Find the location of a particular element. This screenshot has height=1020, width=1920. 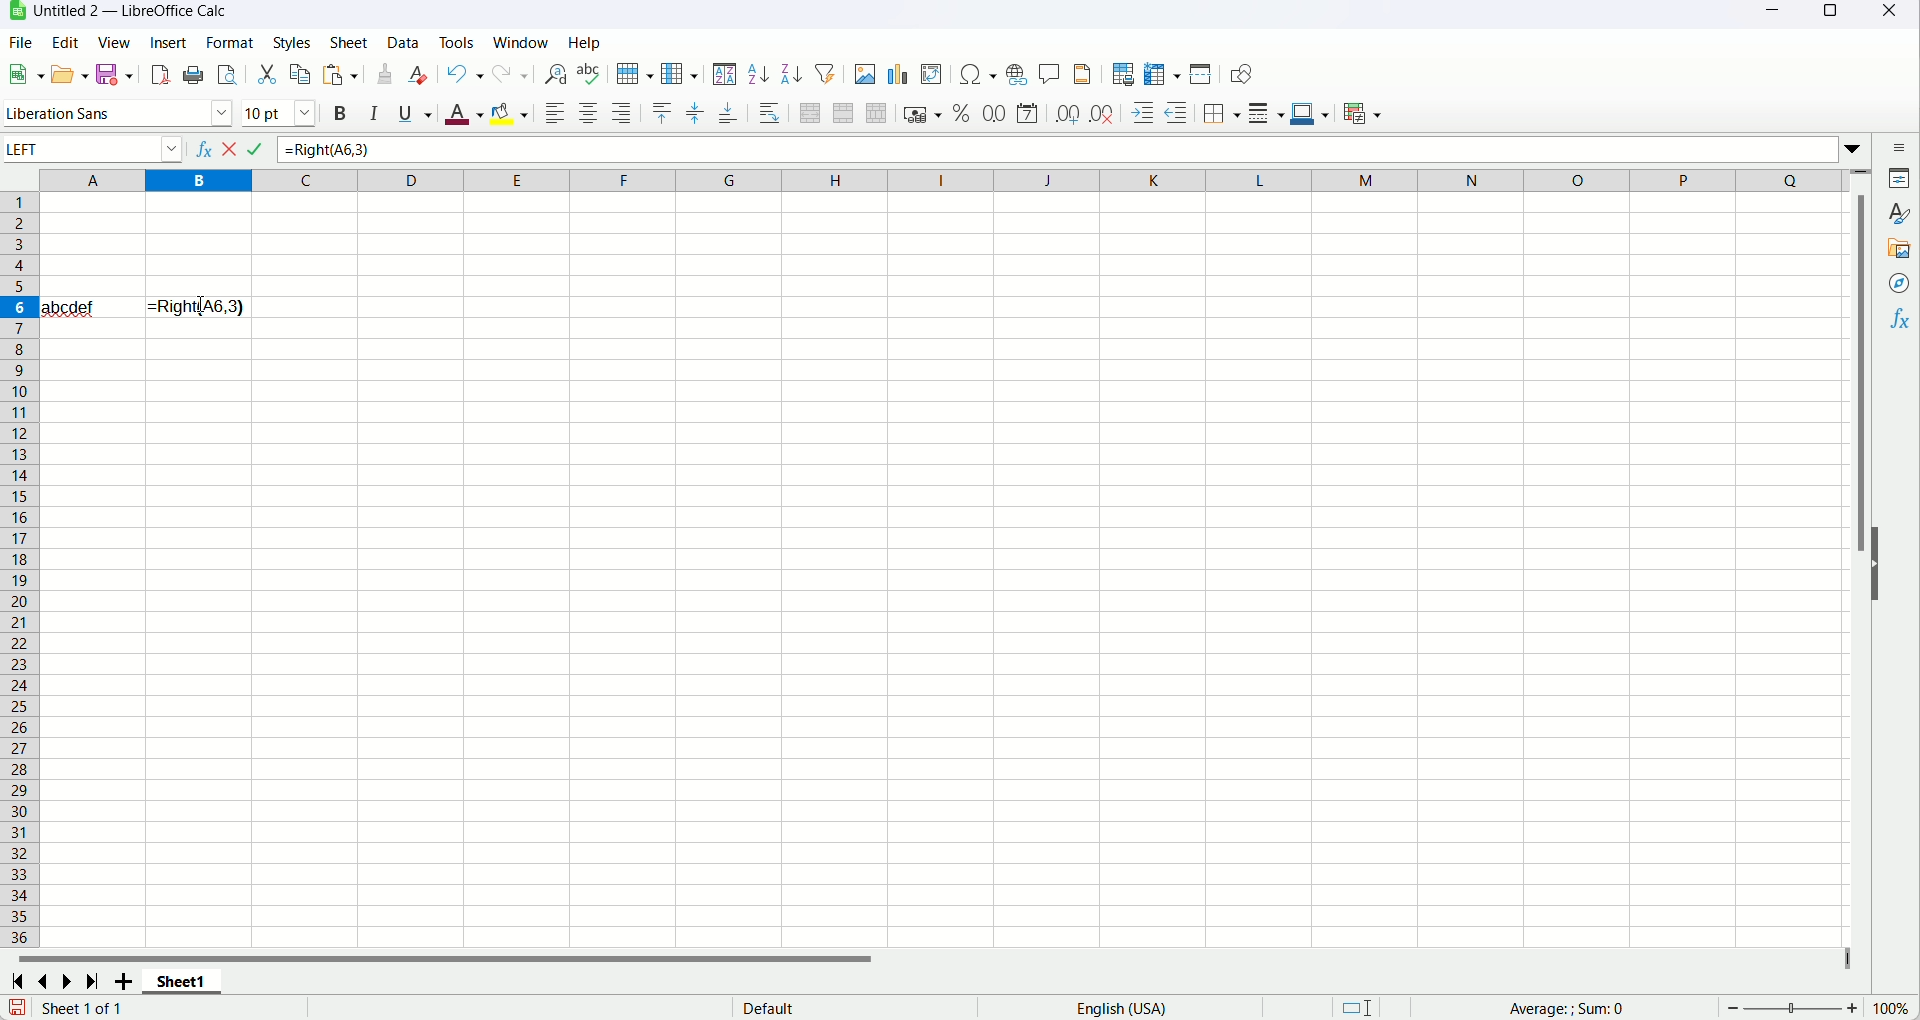

find and replace is located at coordinates (556, 74).